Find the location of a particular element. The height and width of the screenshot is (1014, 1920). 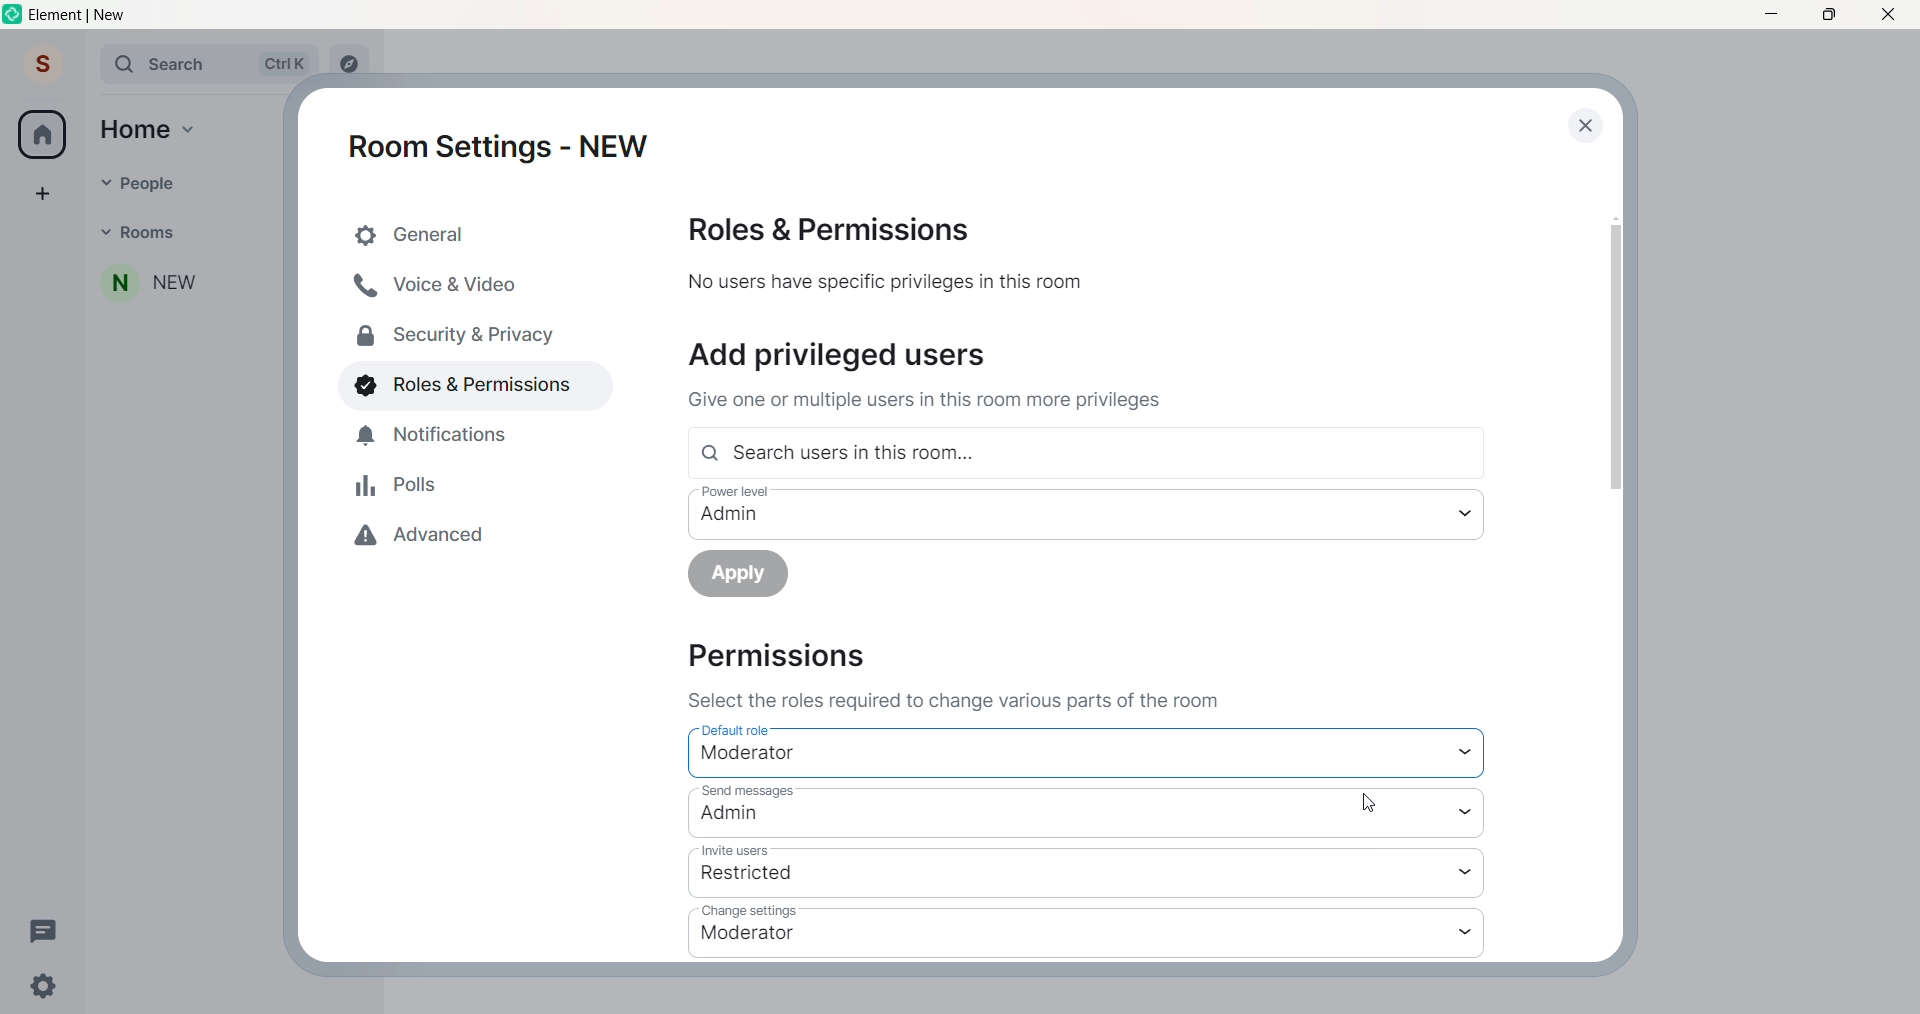

roles and permission is located at coordinates (838, 229).